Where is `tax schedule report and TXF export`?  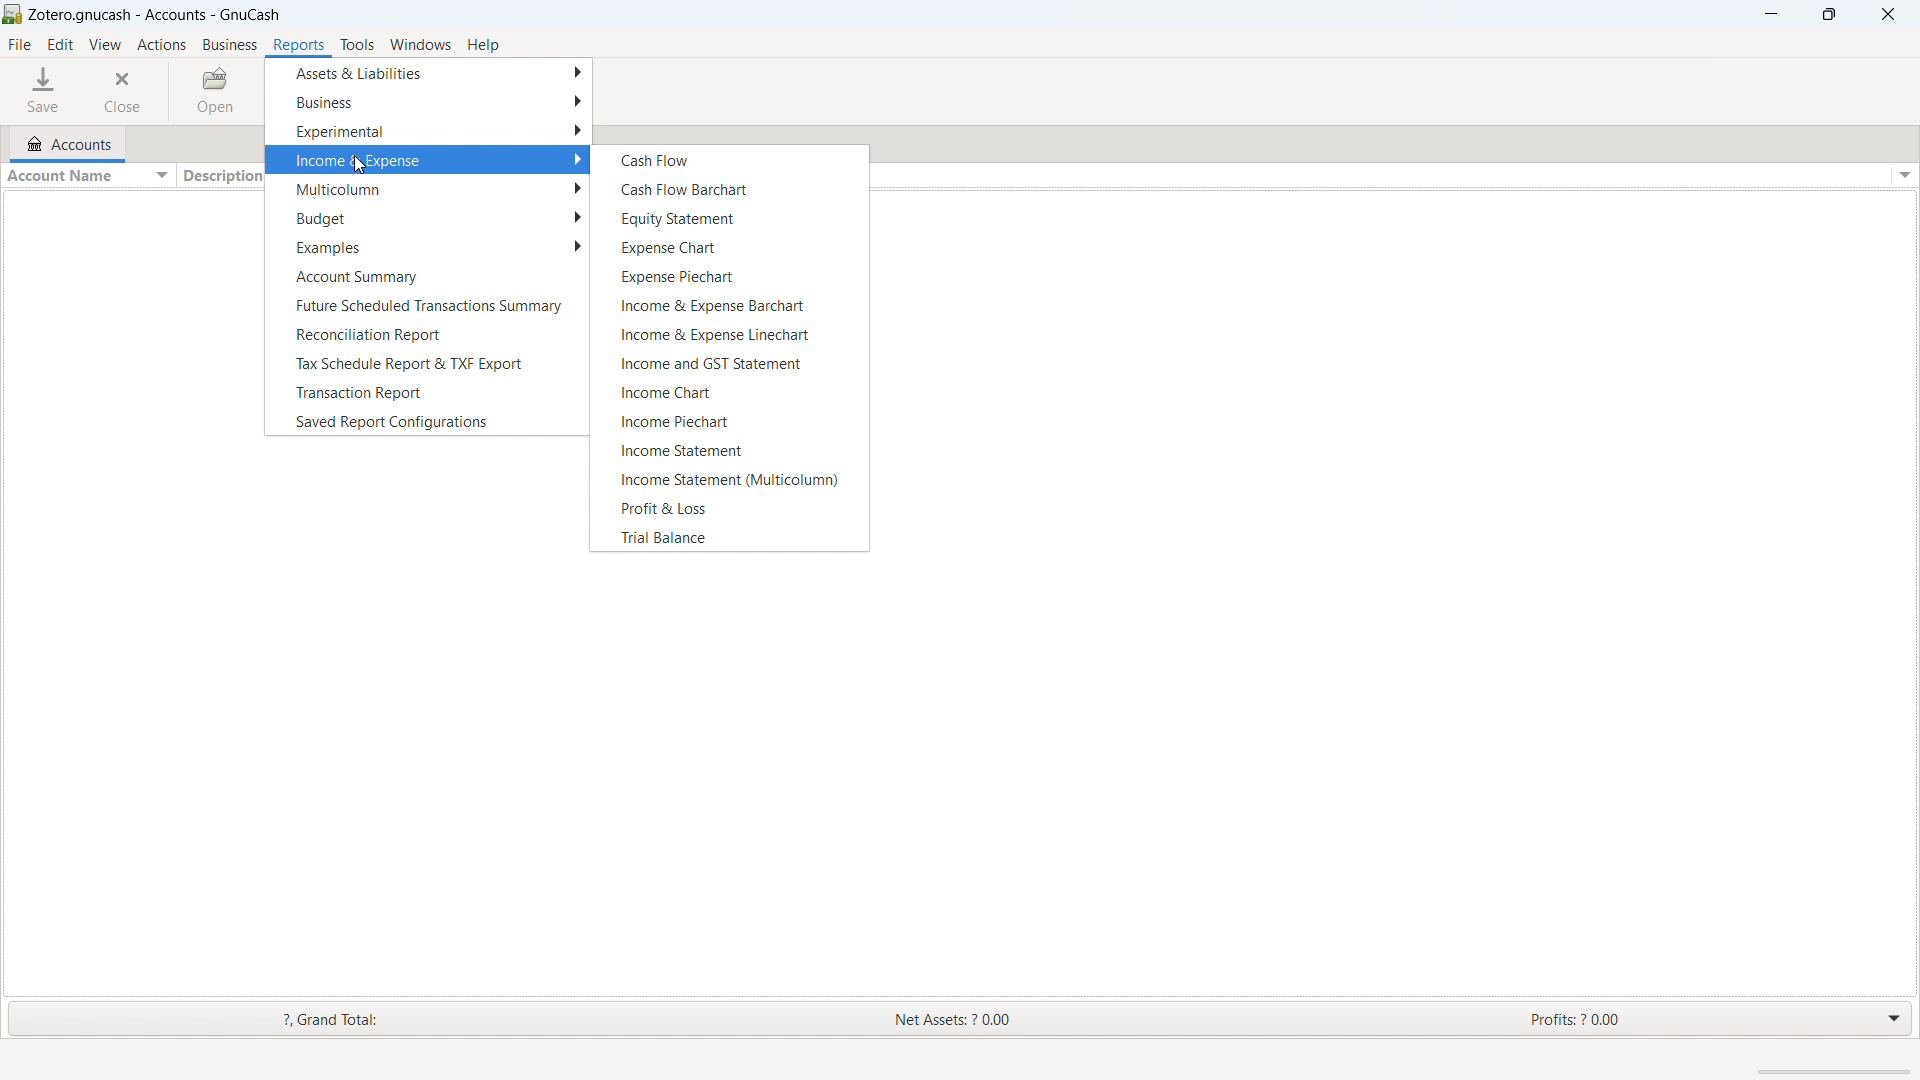 tax schedule report and TXF export is located at coordinates (425, 363).